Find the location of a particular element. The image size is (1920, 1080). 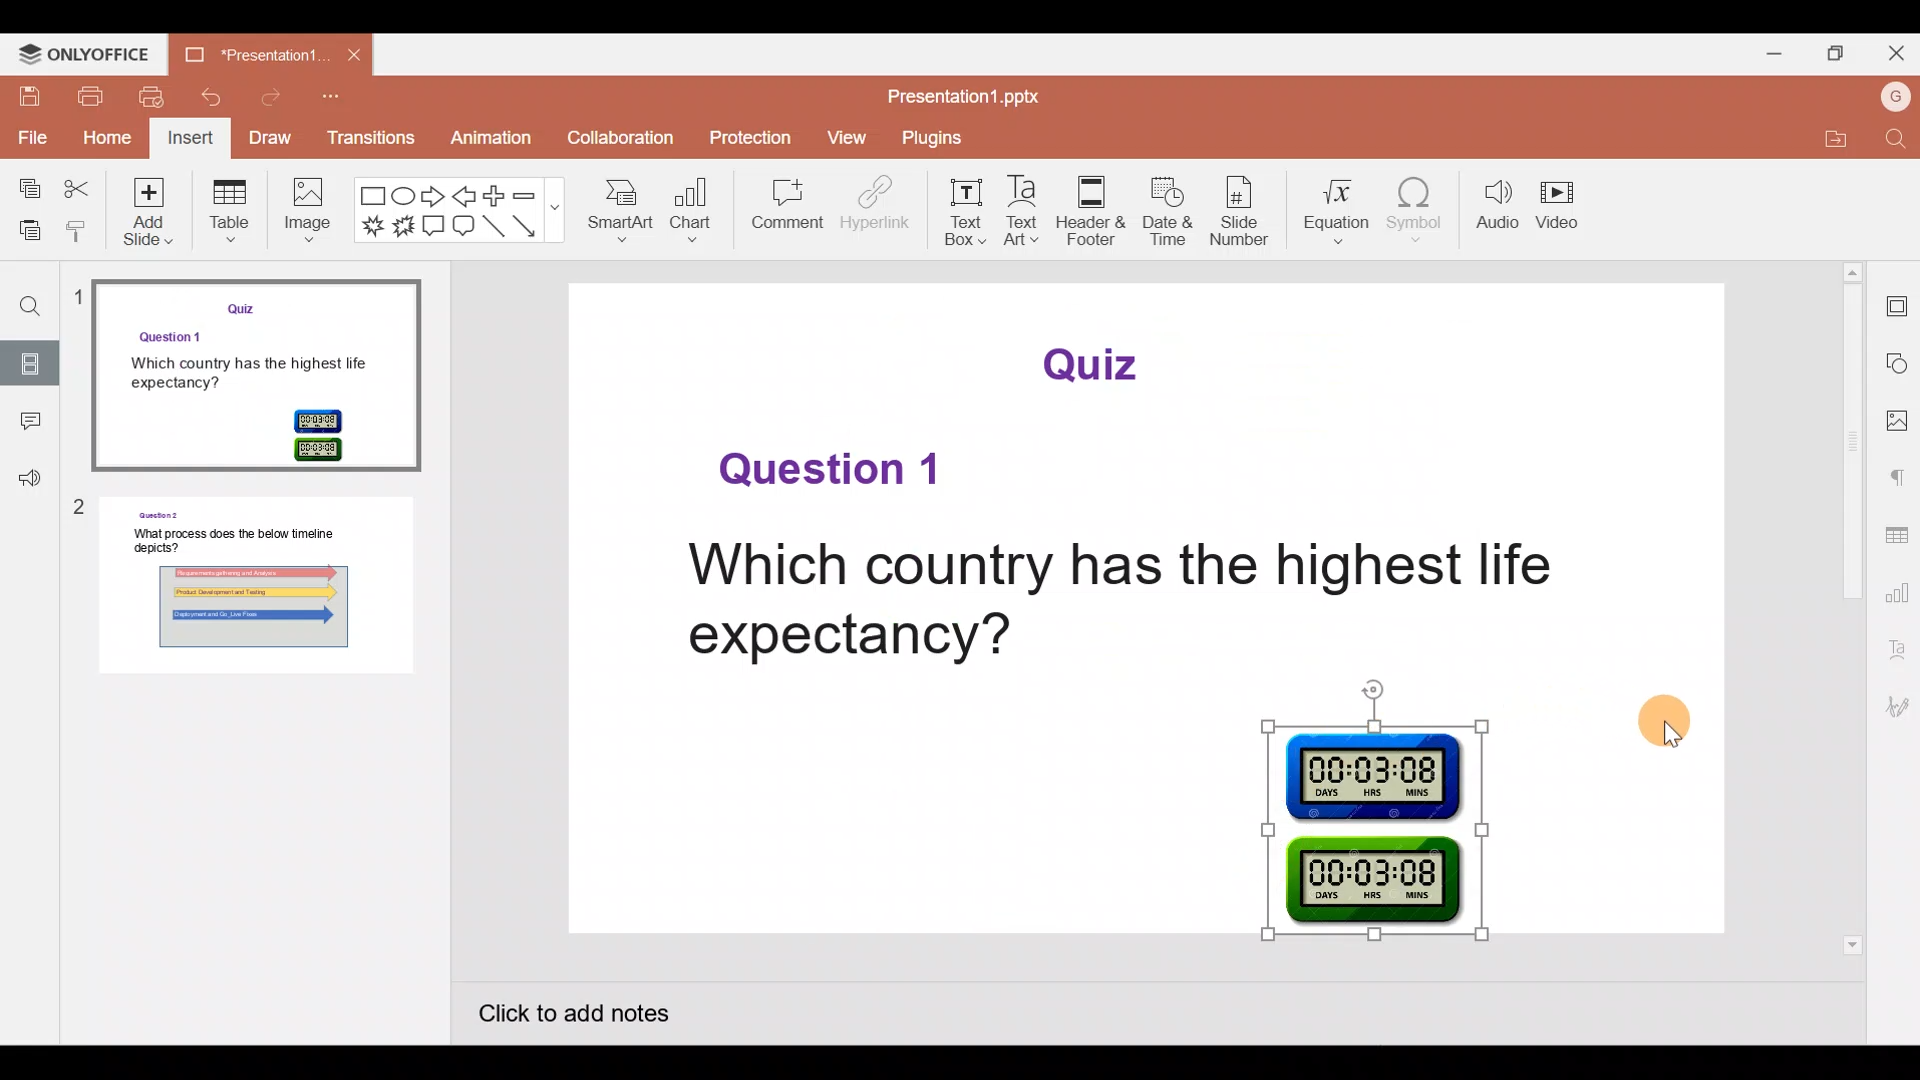

Arrow is located at coordinates (530, 229).